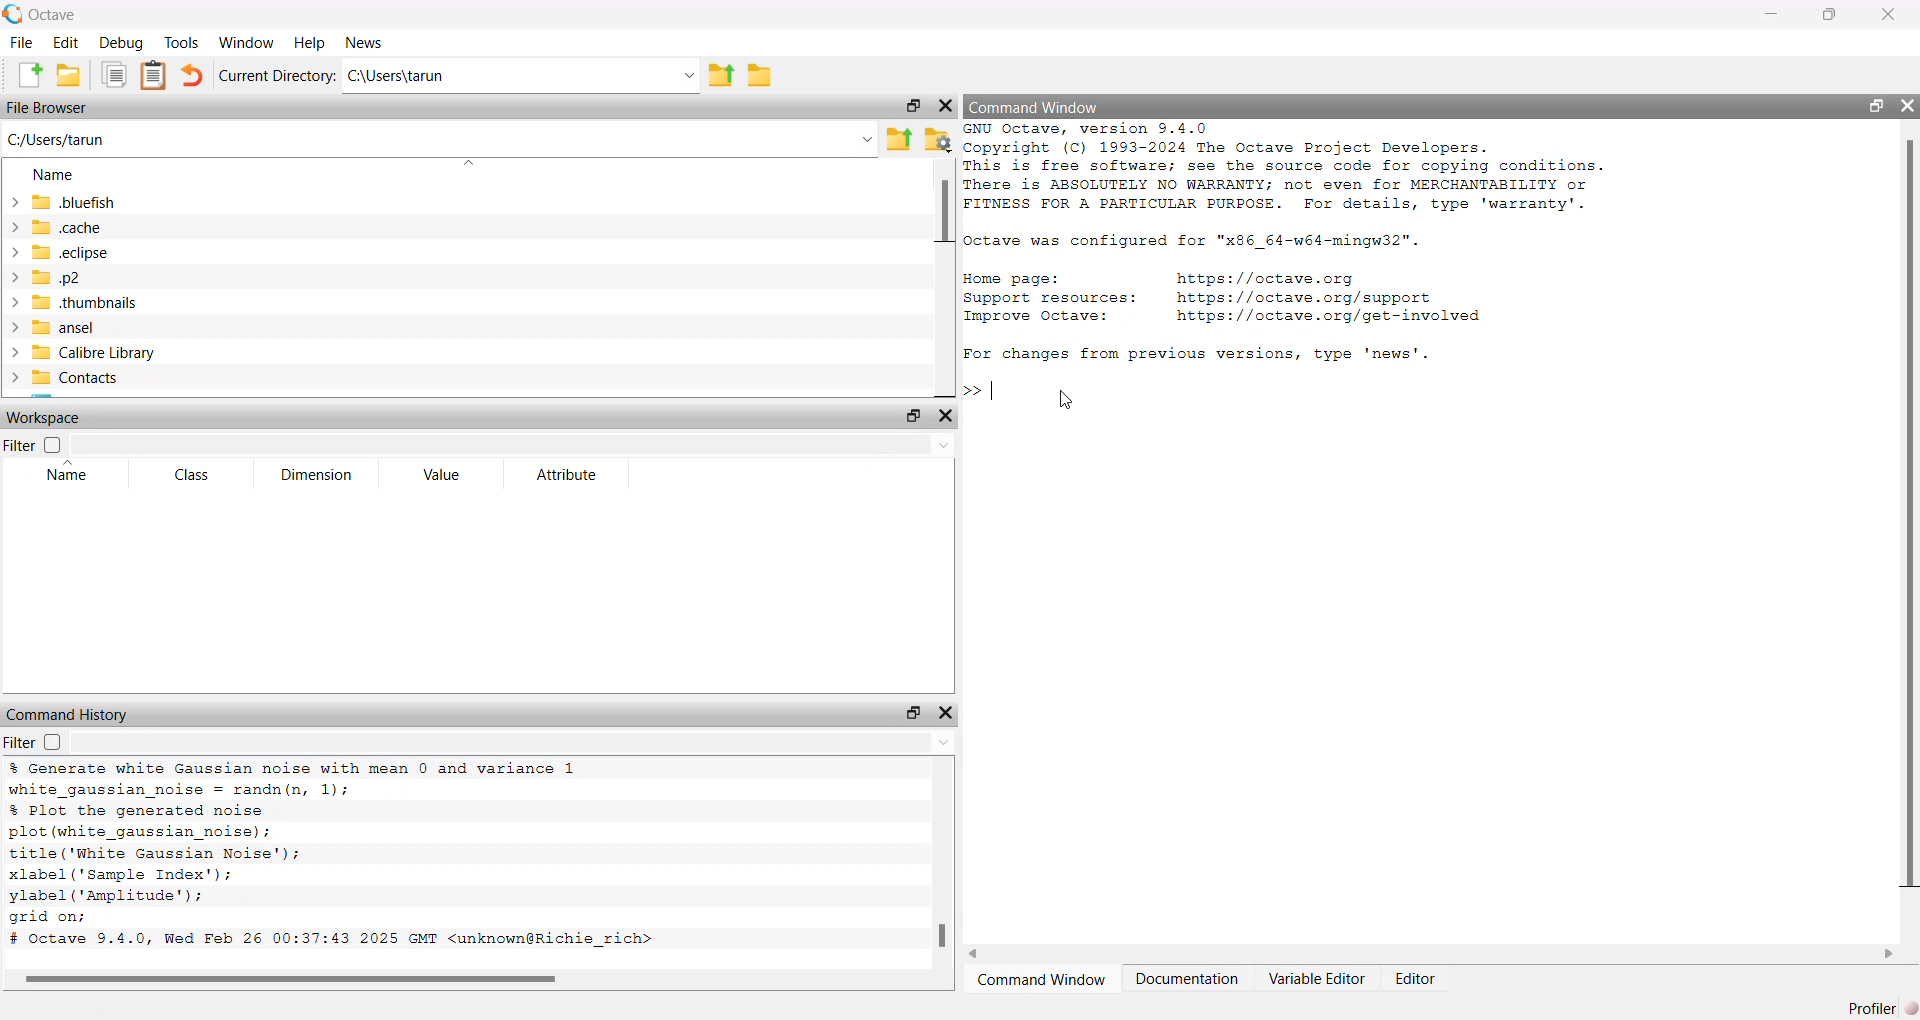  Describe the element at coordinates (455, 977) in the screenshot. I see `horizontal scroll bar` at that location.